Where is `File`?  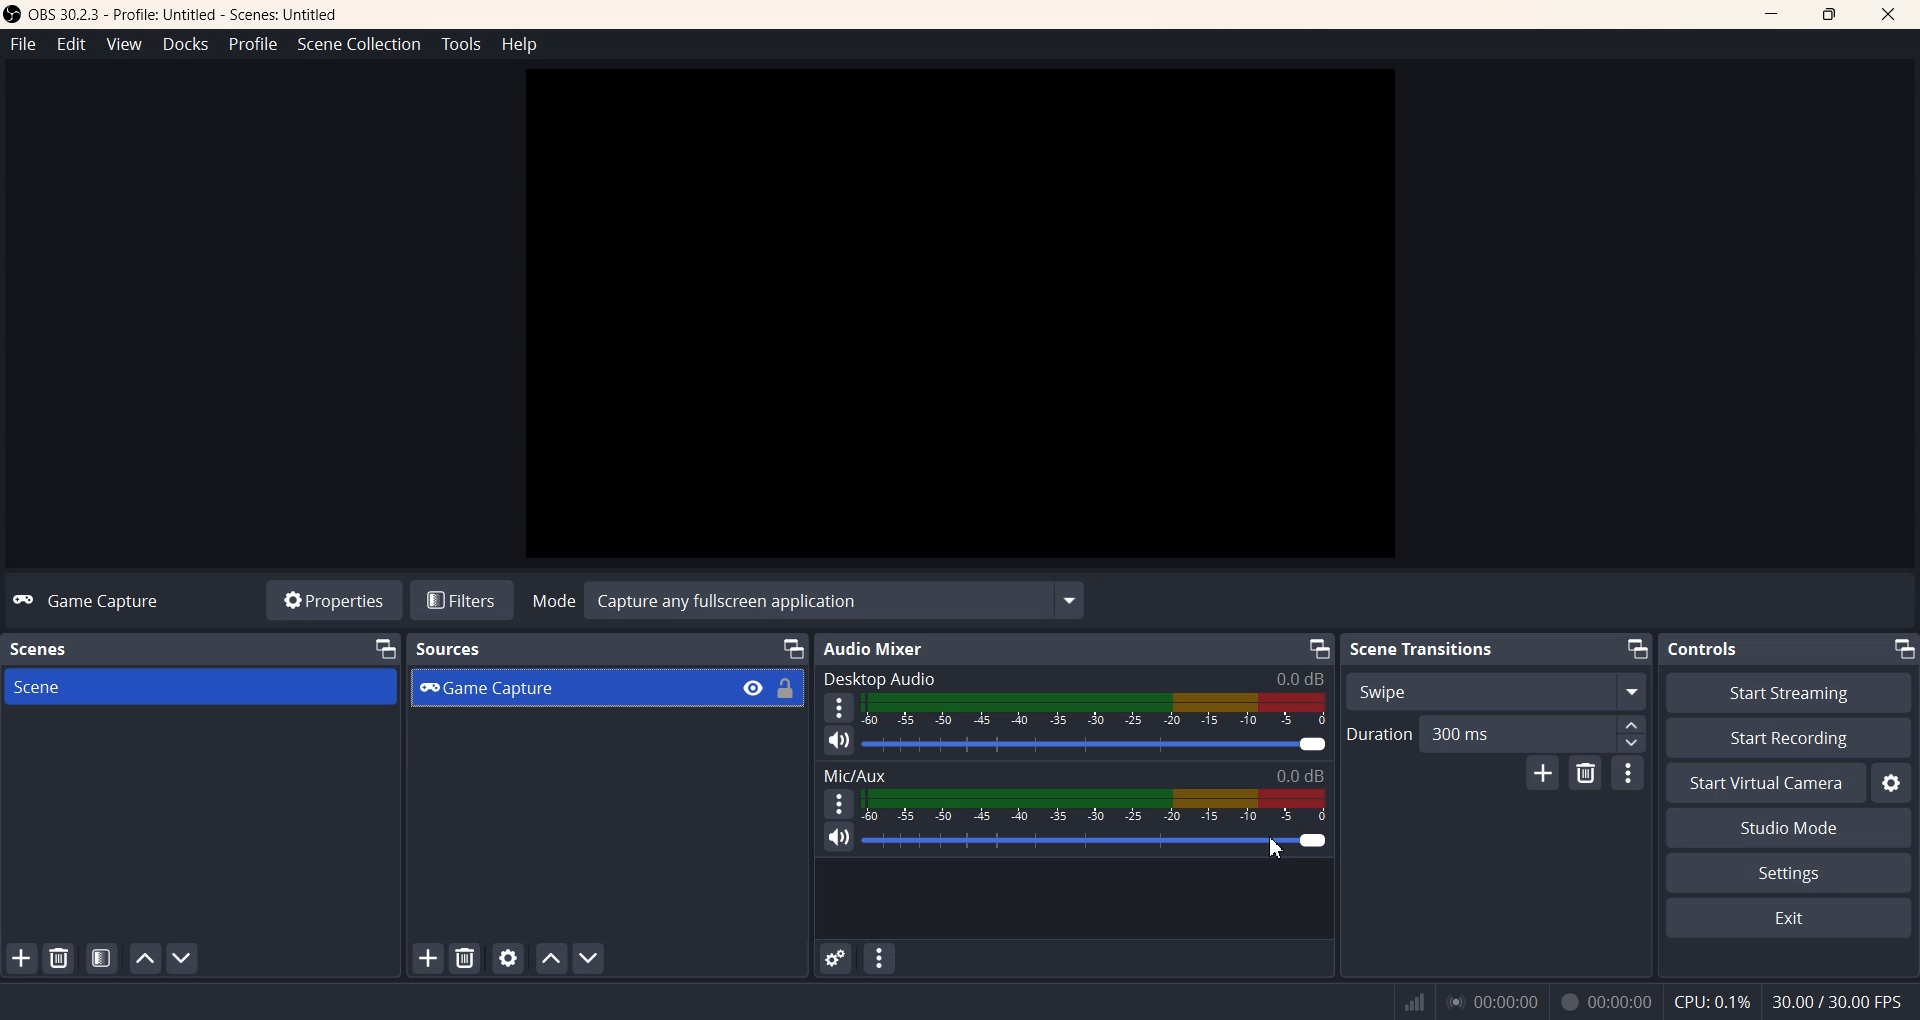
File is located at coordinates (24, 43).